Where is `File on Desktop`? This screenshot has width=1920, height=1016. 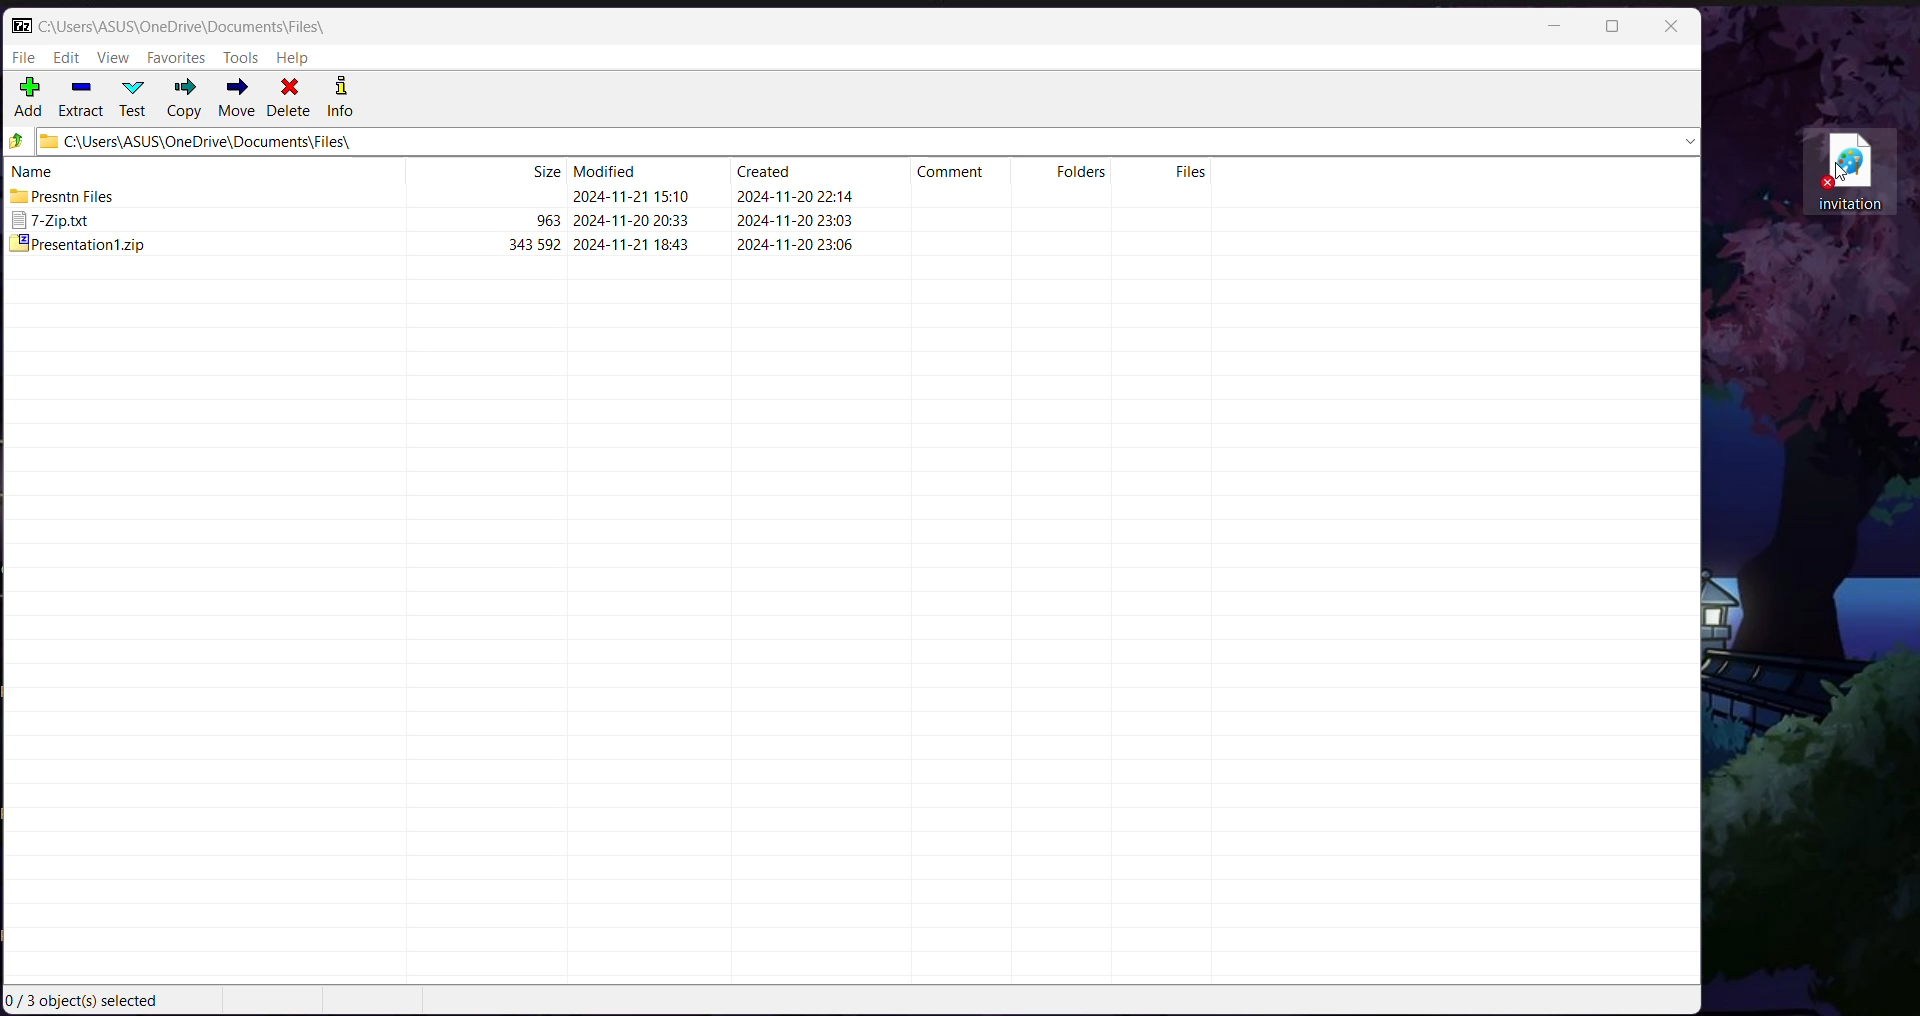 File on Desktop is located at coordinates (1846, 171).